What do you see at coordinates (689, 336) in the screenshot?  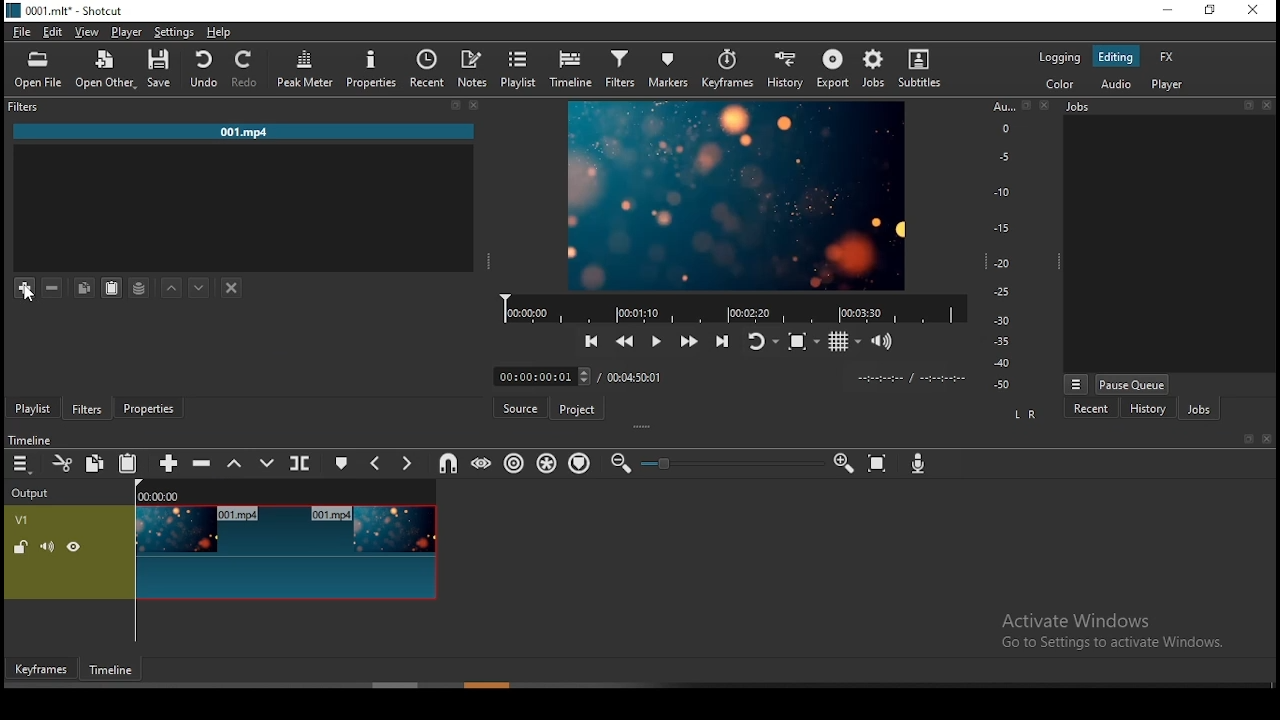 I see `play quickly forward` at bounding box center [689, 336].